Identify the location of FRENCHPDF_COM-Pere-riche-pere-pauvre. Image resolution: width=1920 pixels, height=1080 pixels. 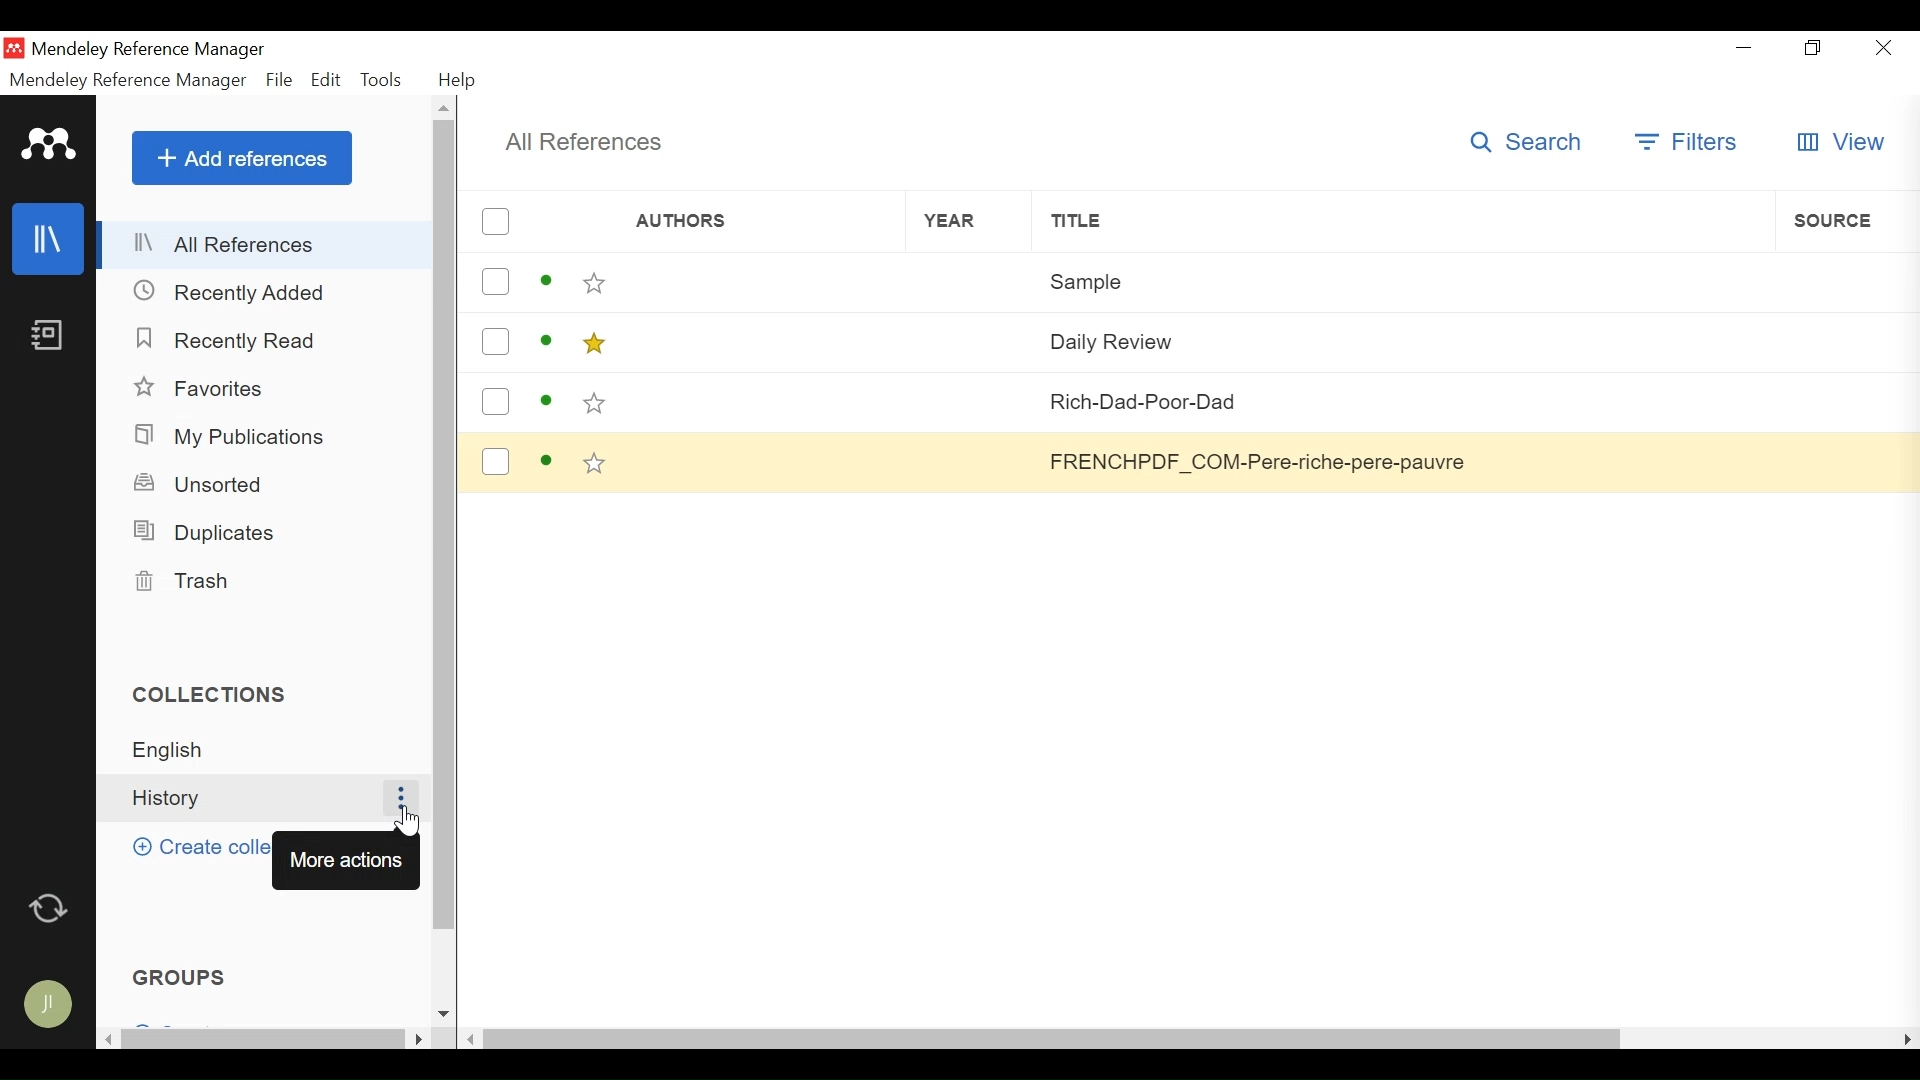
(1401, 461).